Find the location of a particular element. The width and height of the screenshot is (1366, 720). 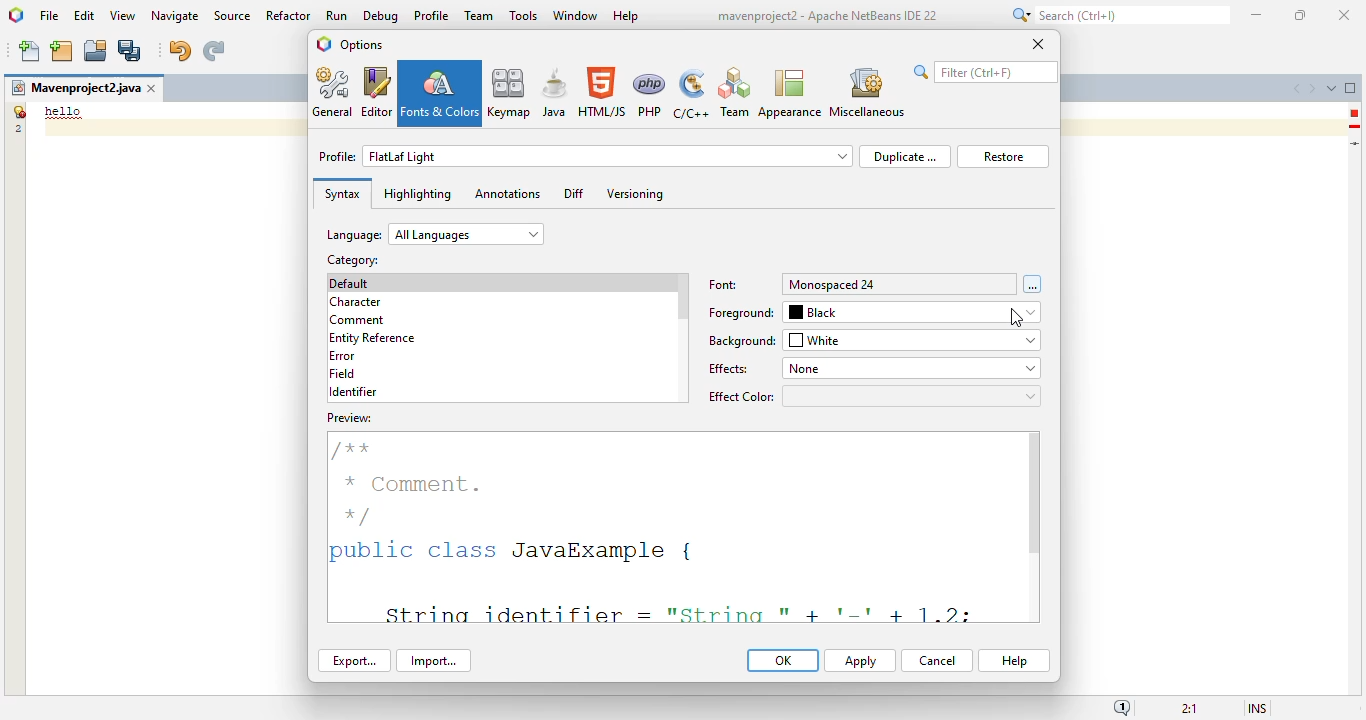

debug is located at coordinates (382, 16).